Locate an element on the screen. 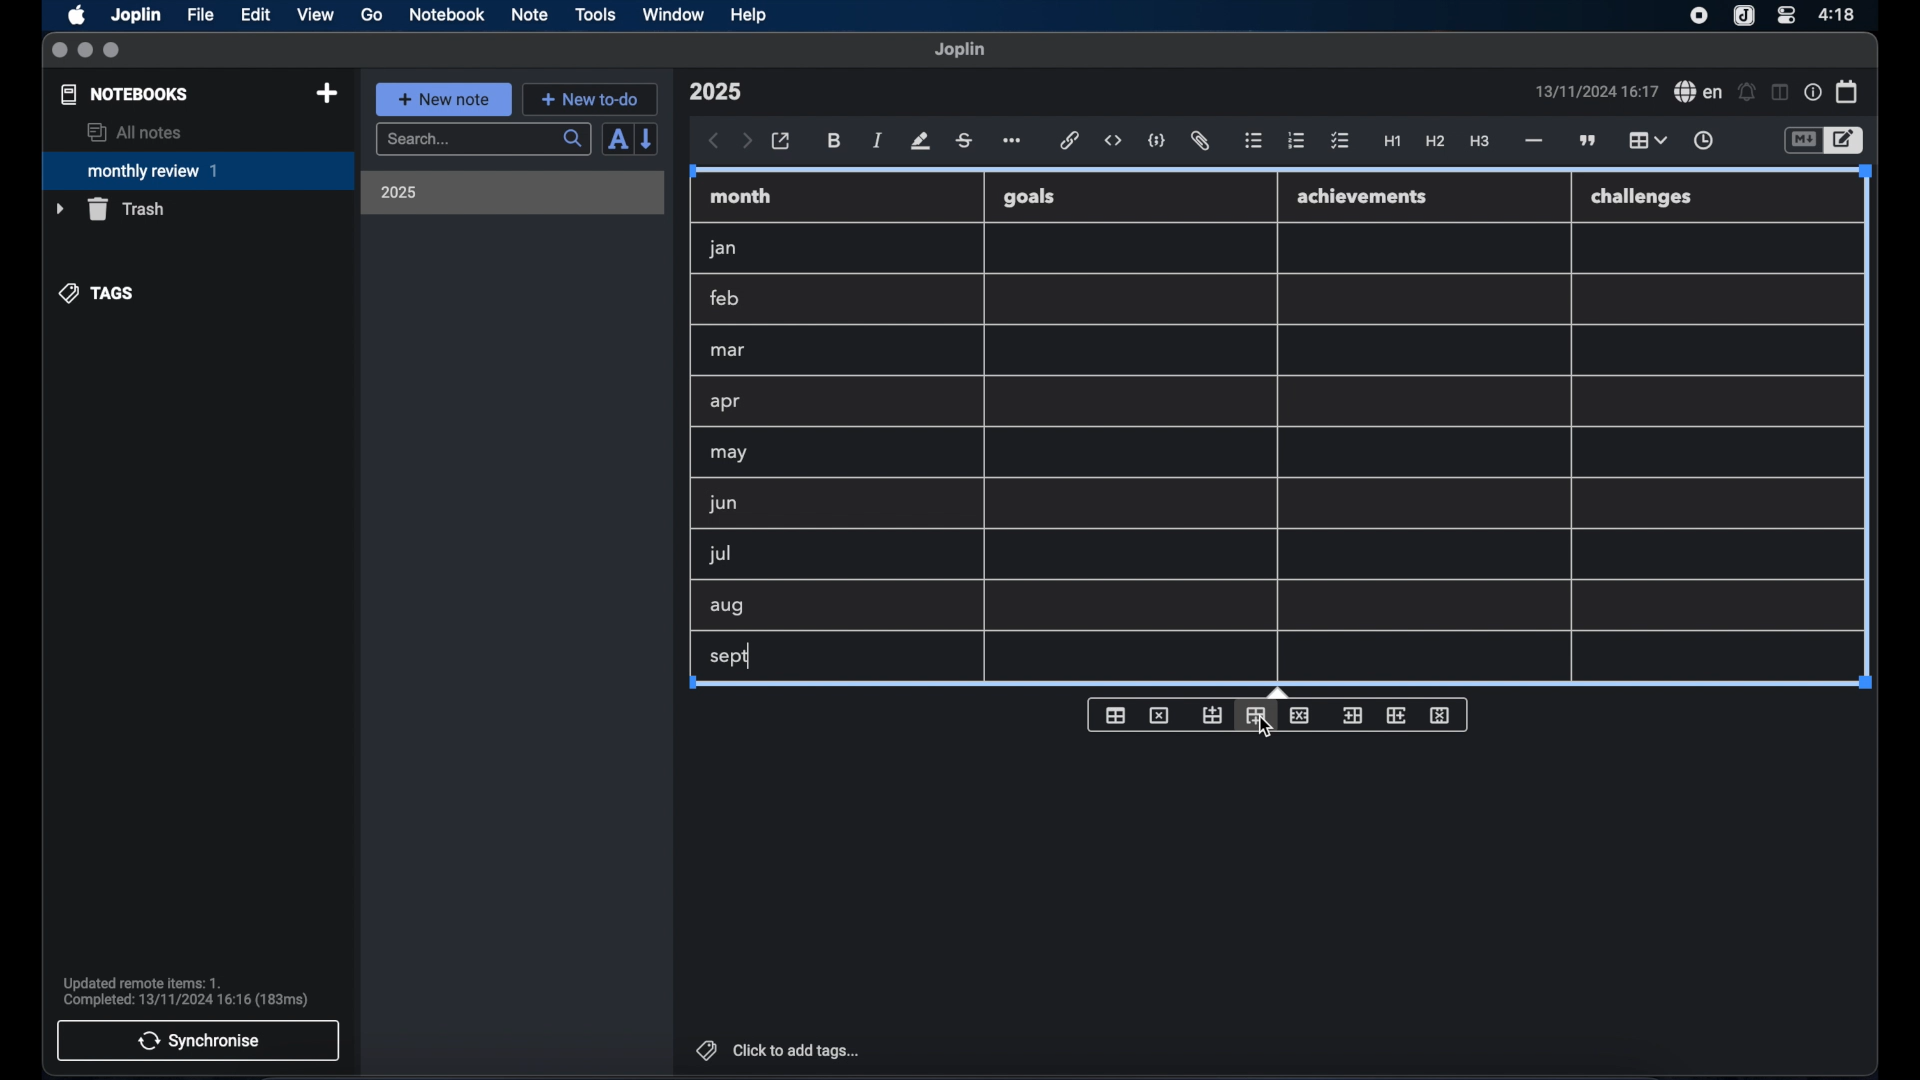 This screenshot has height=1080, width=1920. more options is located at coordinates (1014, 142).